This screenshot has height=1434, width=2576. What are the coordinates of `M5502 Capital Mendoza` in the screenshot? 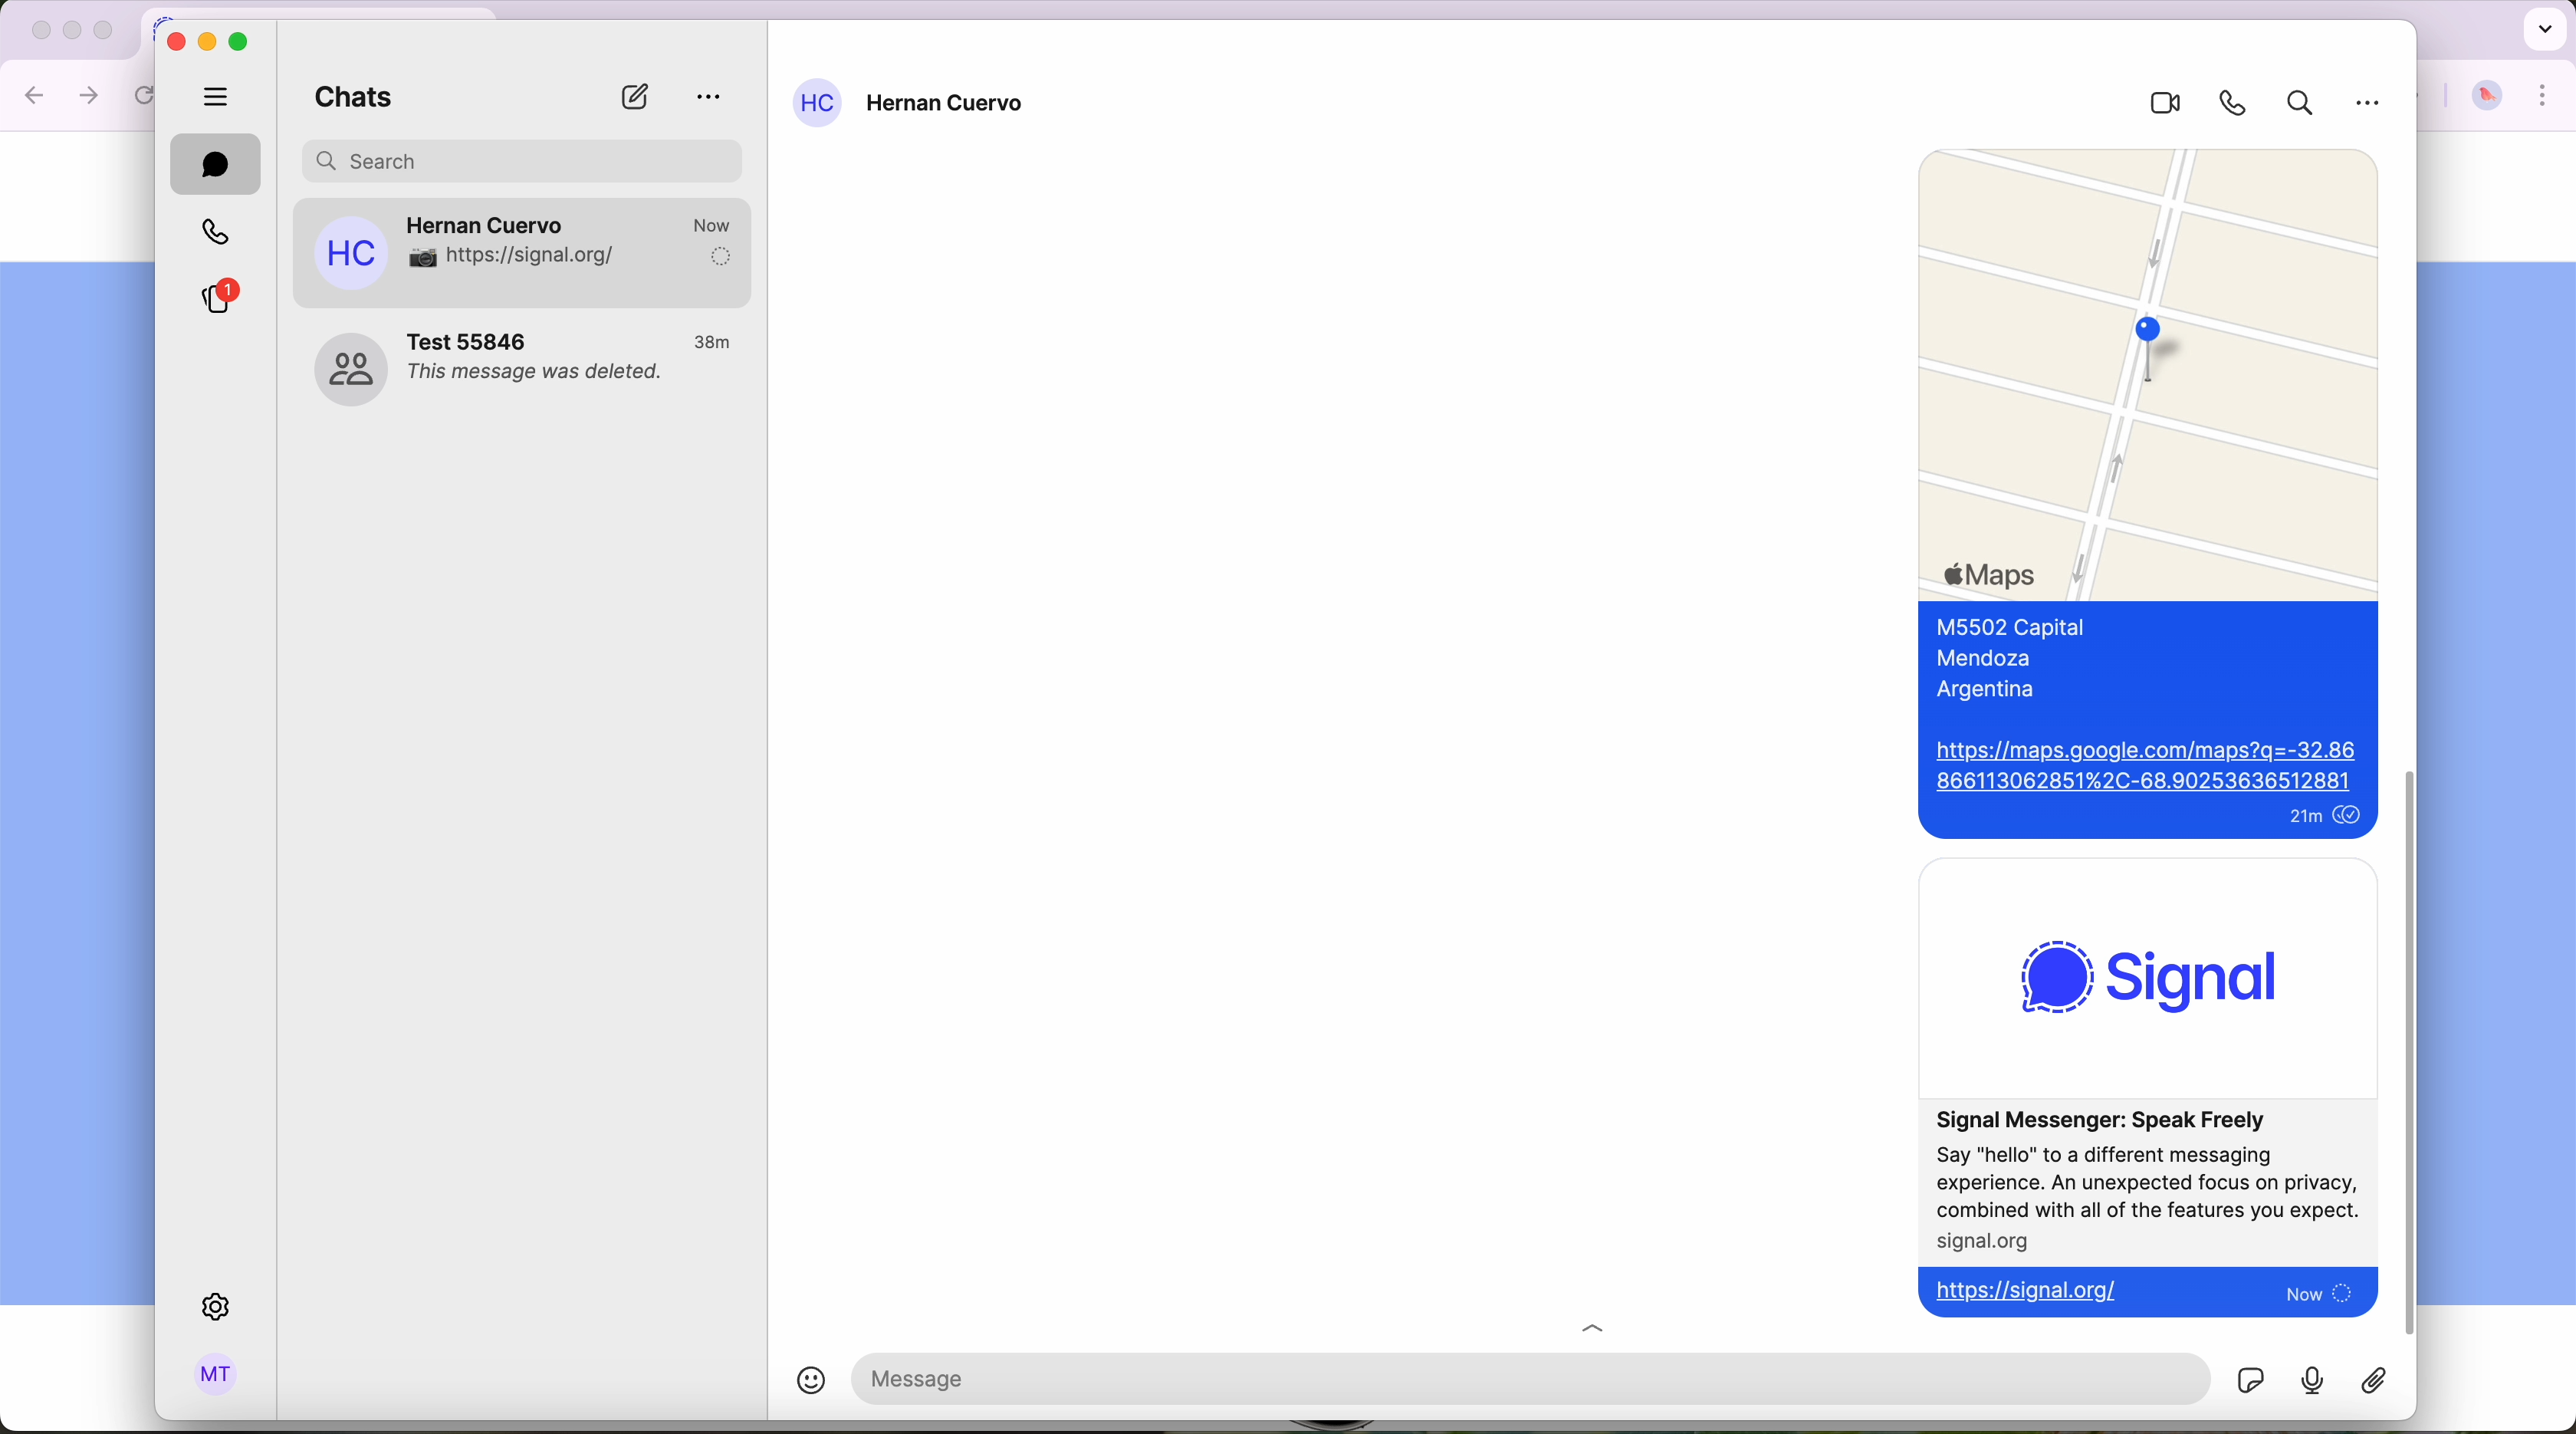 It's located at (567, 256).